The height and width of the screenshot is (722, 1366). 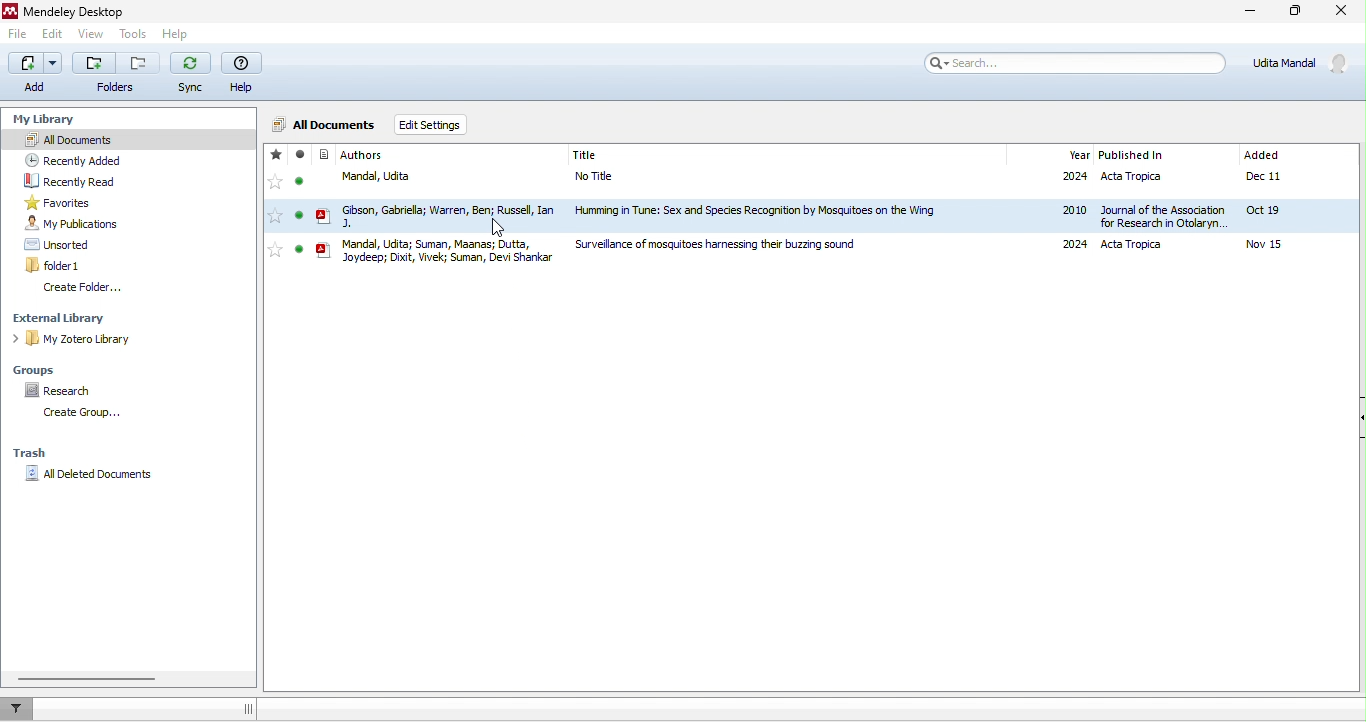 What do you see at coordinates (83, 287) in the screenshot?
I see `create folder` at bounding box center [83, 287].